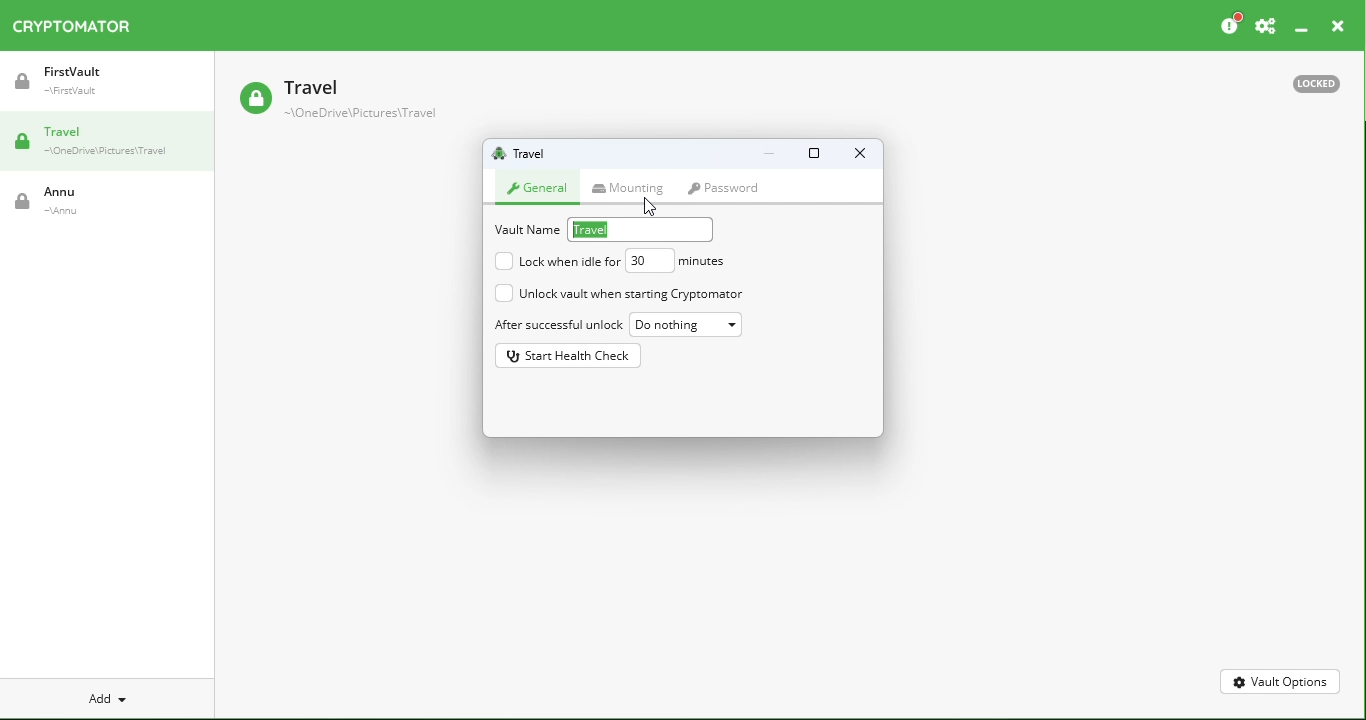 The height and width of the screenshot is (720, 1366). I want to click on Preferences, so click(1265, 23).